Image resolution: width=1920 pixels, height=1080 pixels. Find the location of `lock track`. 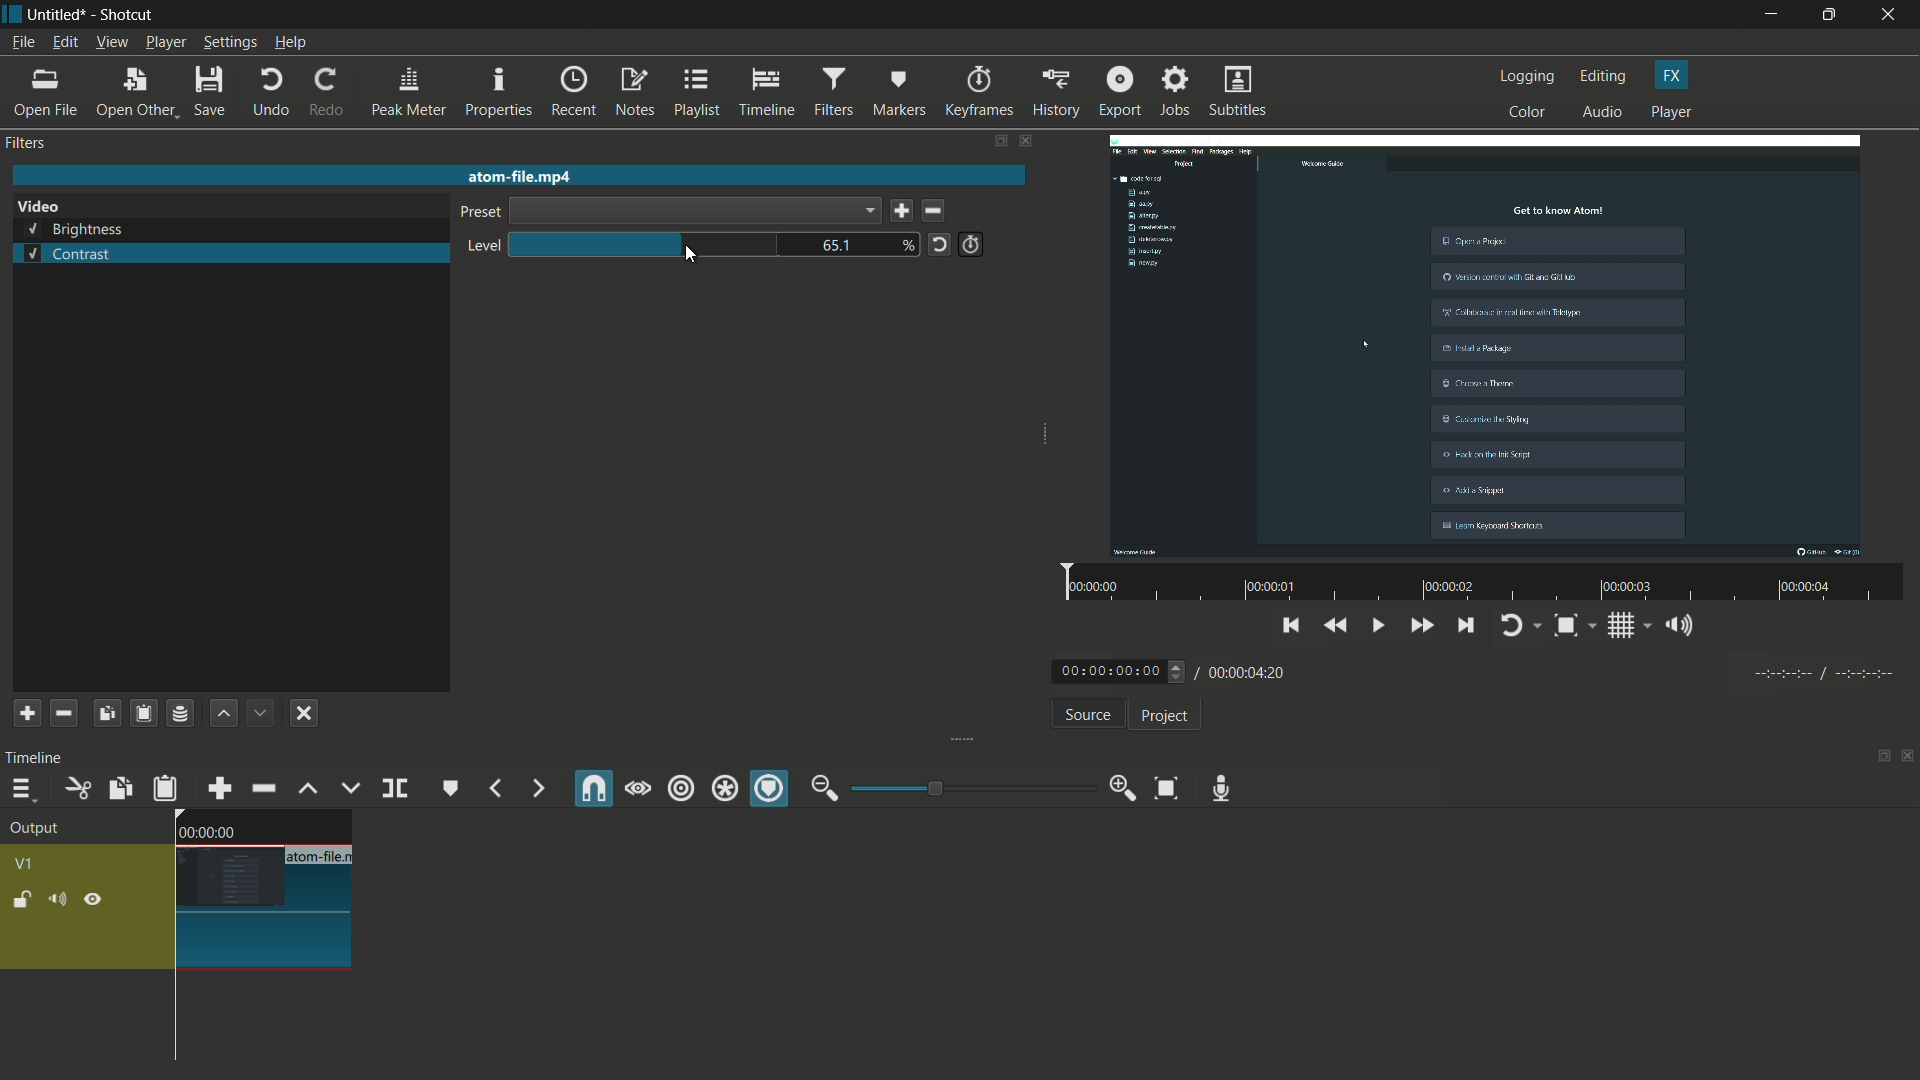

lock track is located at coordinates (25, 900).